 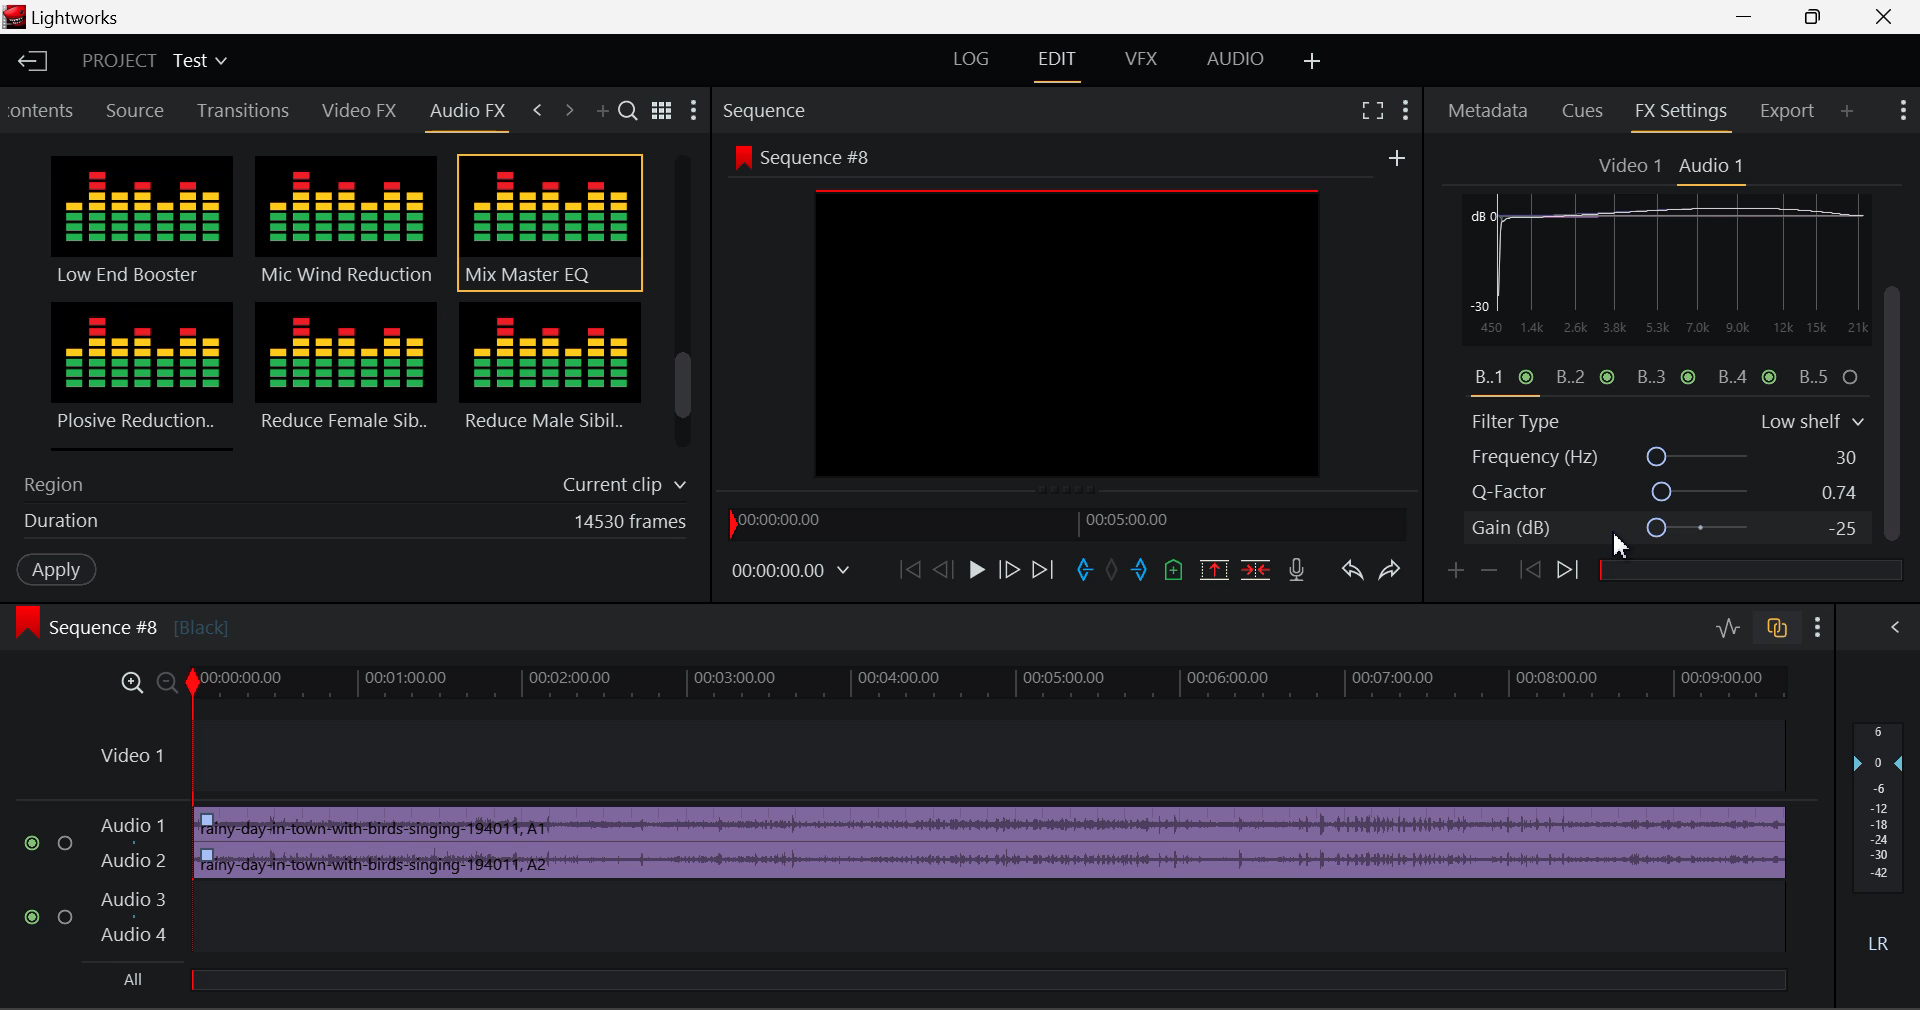 What do you see at coordinates (347, 376) in the screenshot?
I see `Reduce Female Sibilance` at bounding box center [347, 376].